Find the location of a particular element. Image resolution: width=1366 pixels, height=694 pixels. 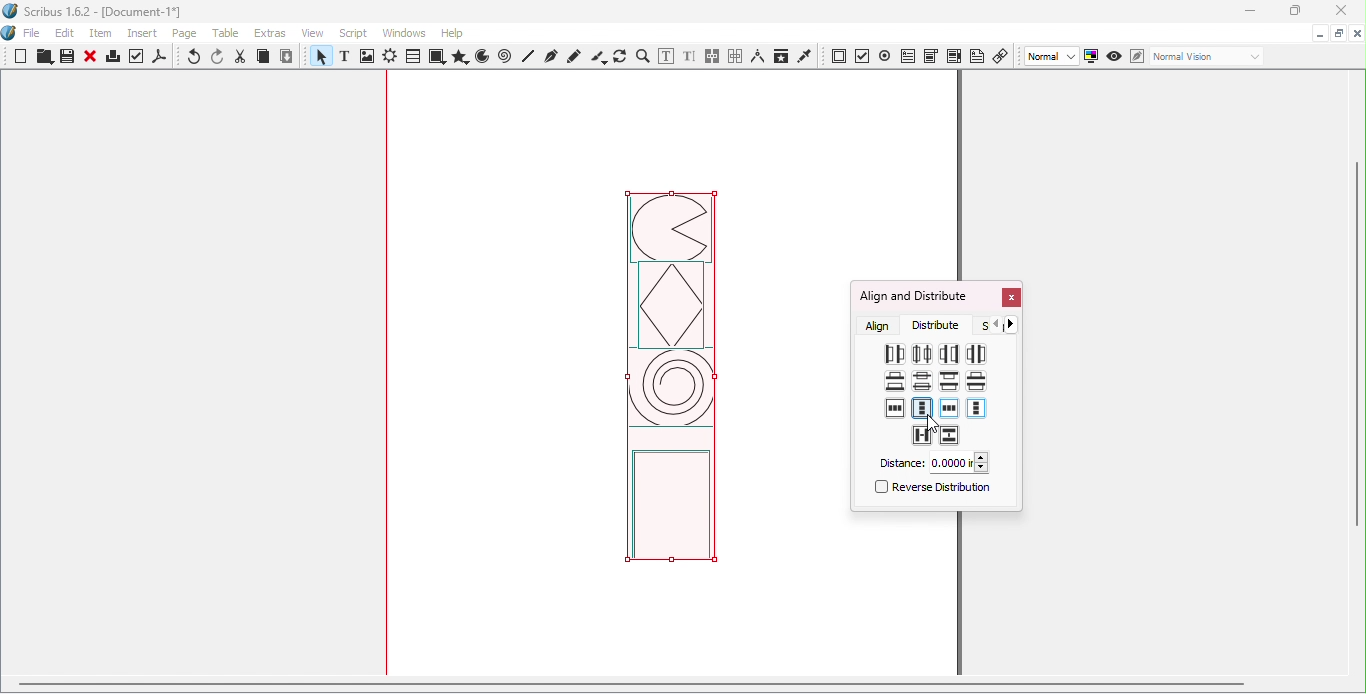

Select the visual appearance of the display is located at coordinates (1206, 57).